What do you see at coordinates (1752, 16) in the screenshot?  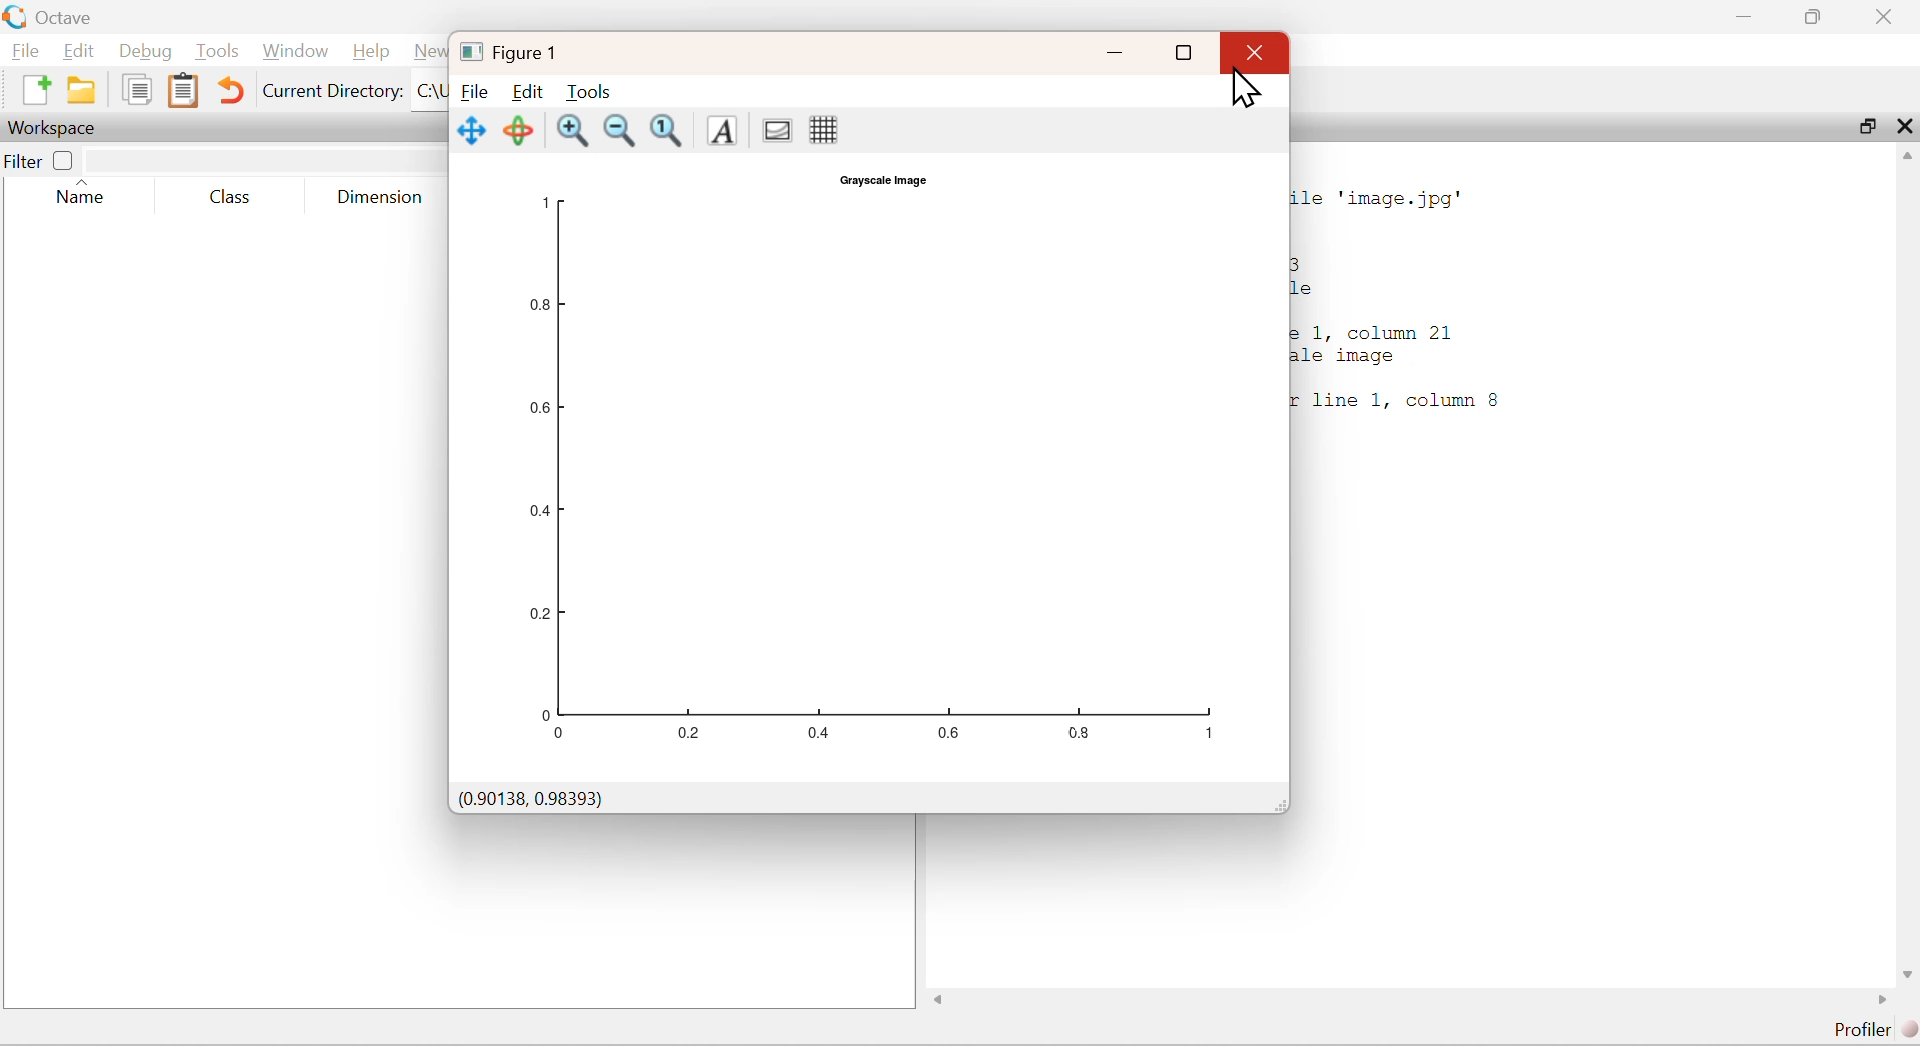 I see `Minimize` at bounding box center [1752, 16].